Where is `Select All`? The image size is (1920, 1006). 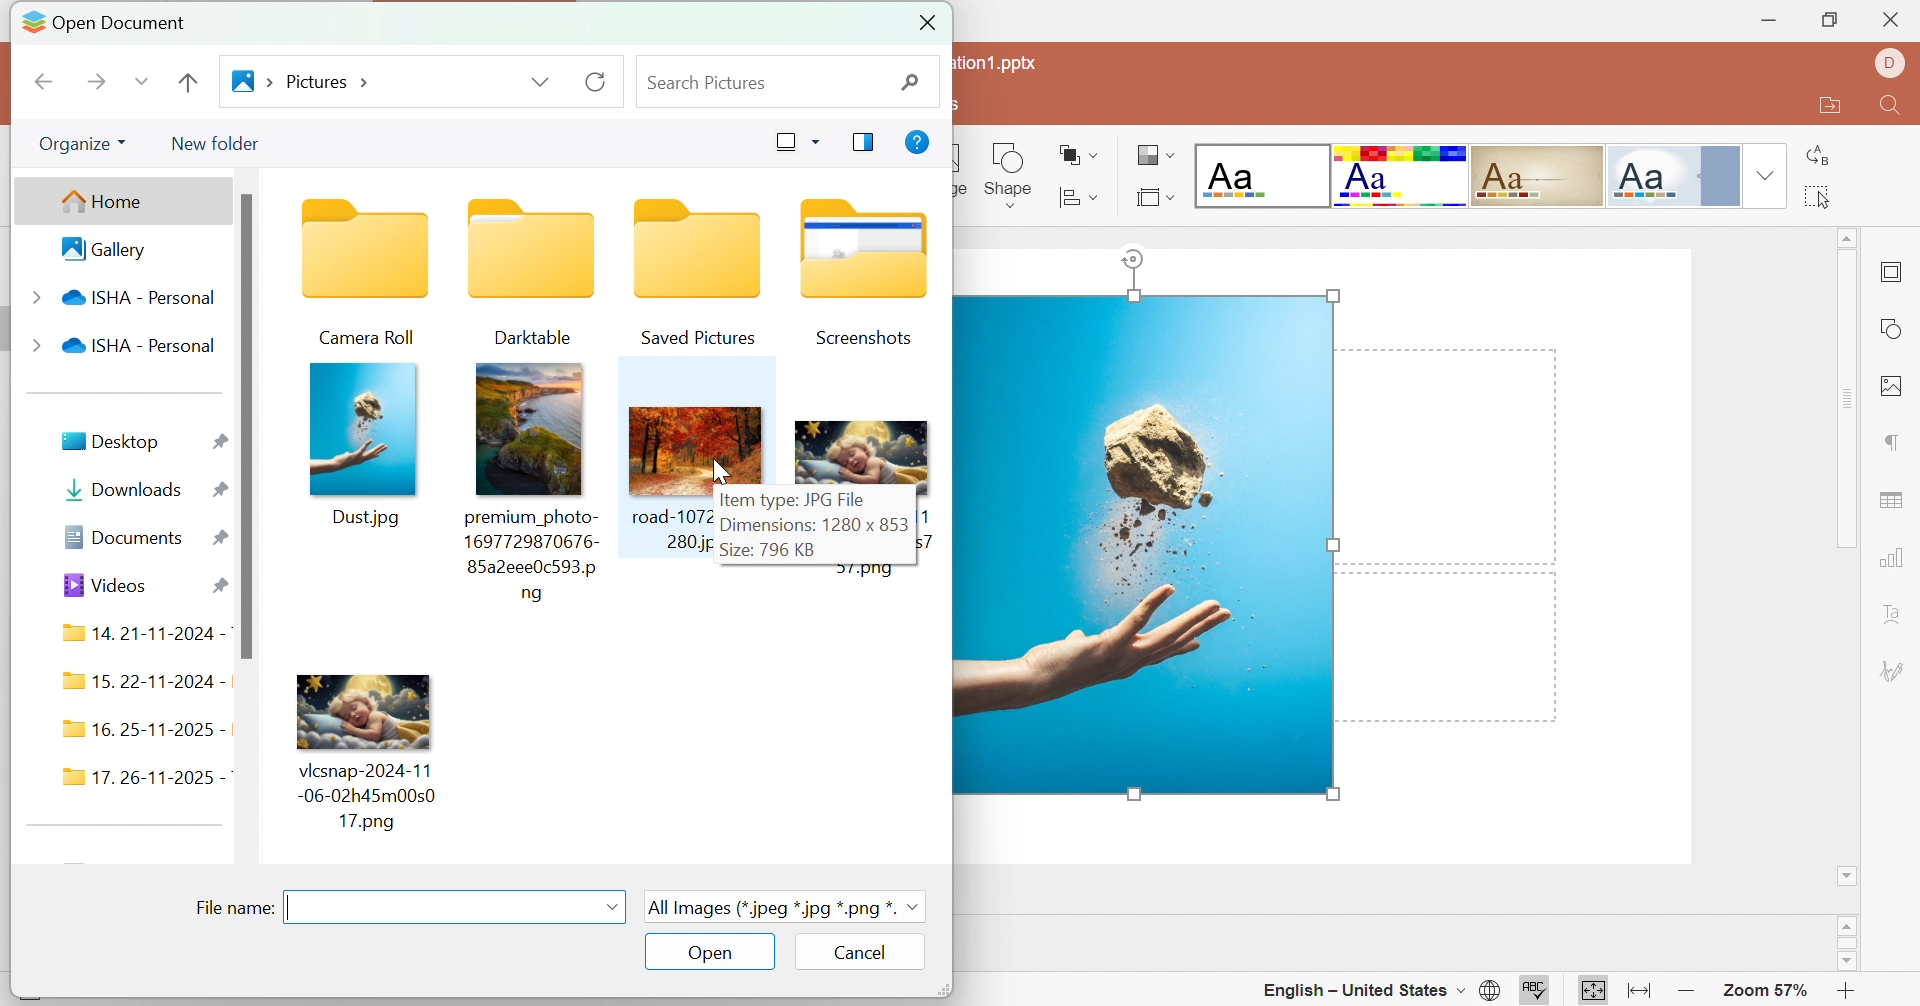 Select All is located at coordinates (1818, 198).